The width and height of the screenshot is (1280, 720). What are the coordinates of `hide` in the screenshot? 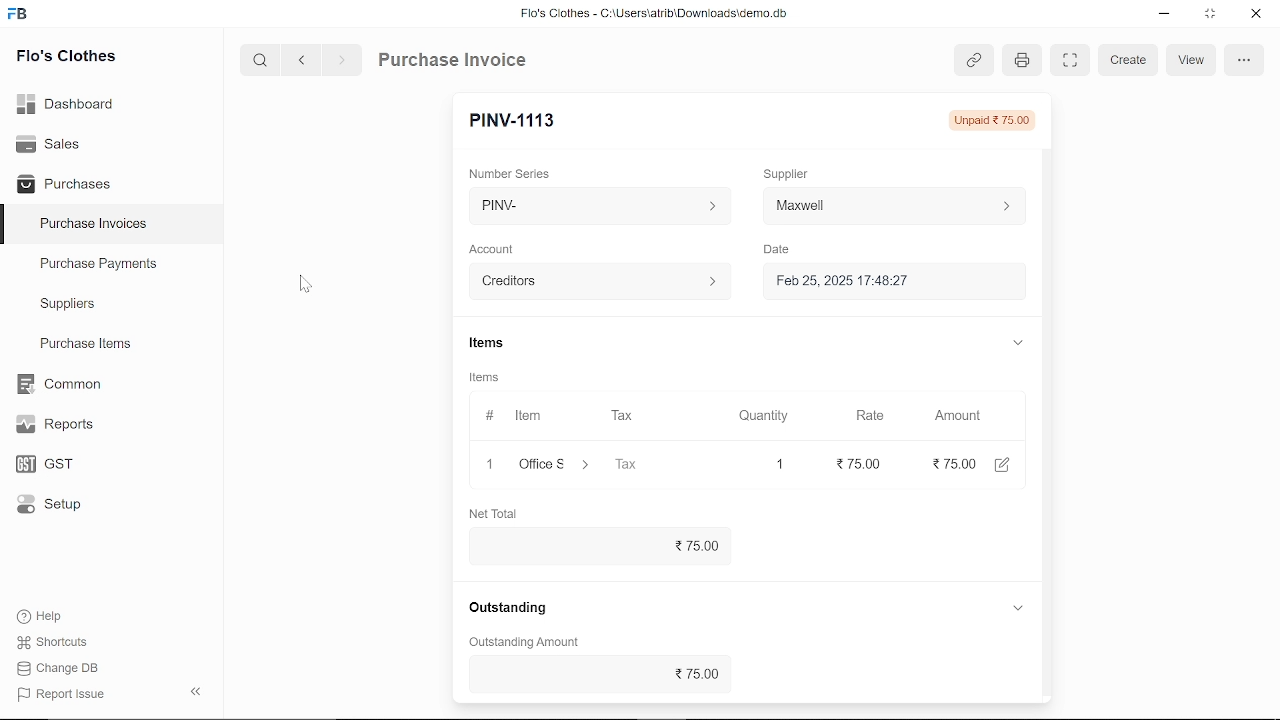 It's located at (192, 693).